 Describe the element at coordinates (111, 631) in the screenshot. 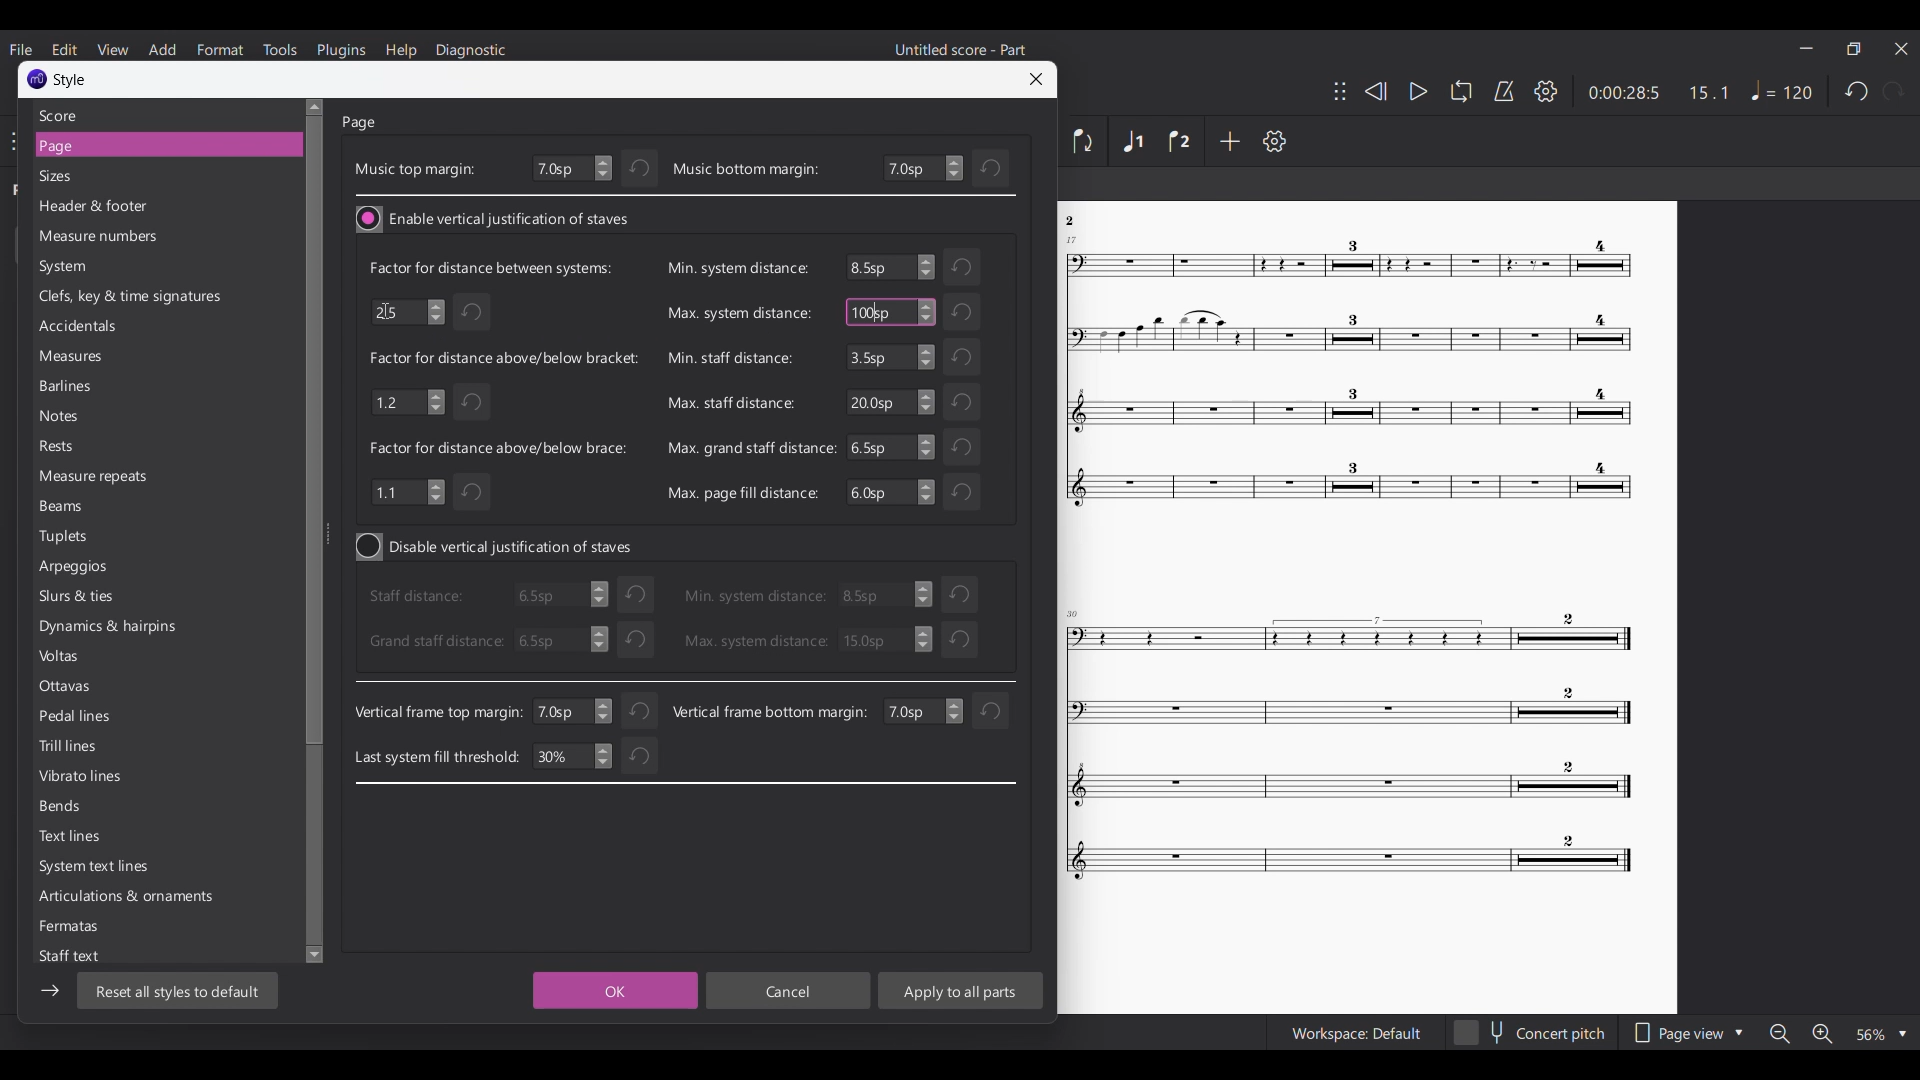

I see `Dynamics & haipins` at that location.